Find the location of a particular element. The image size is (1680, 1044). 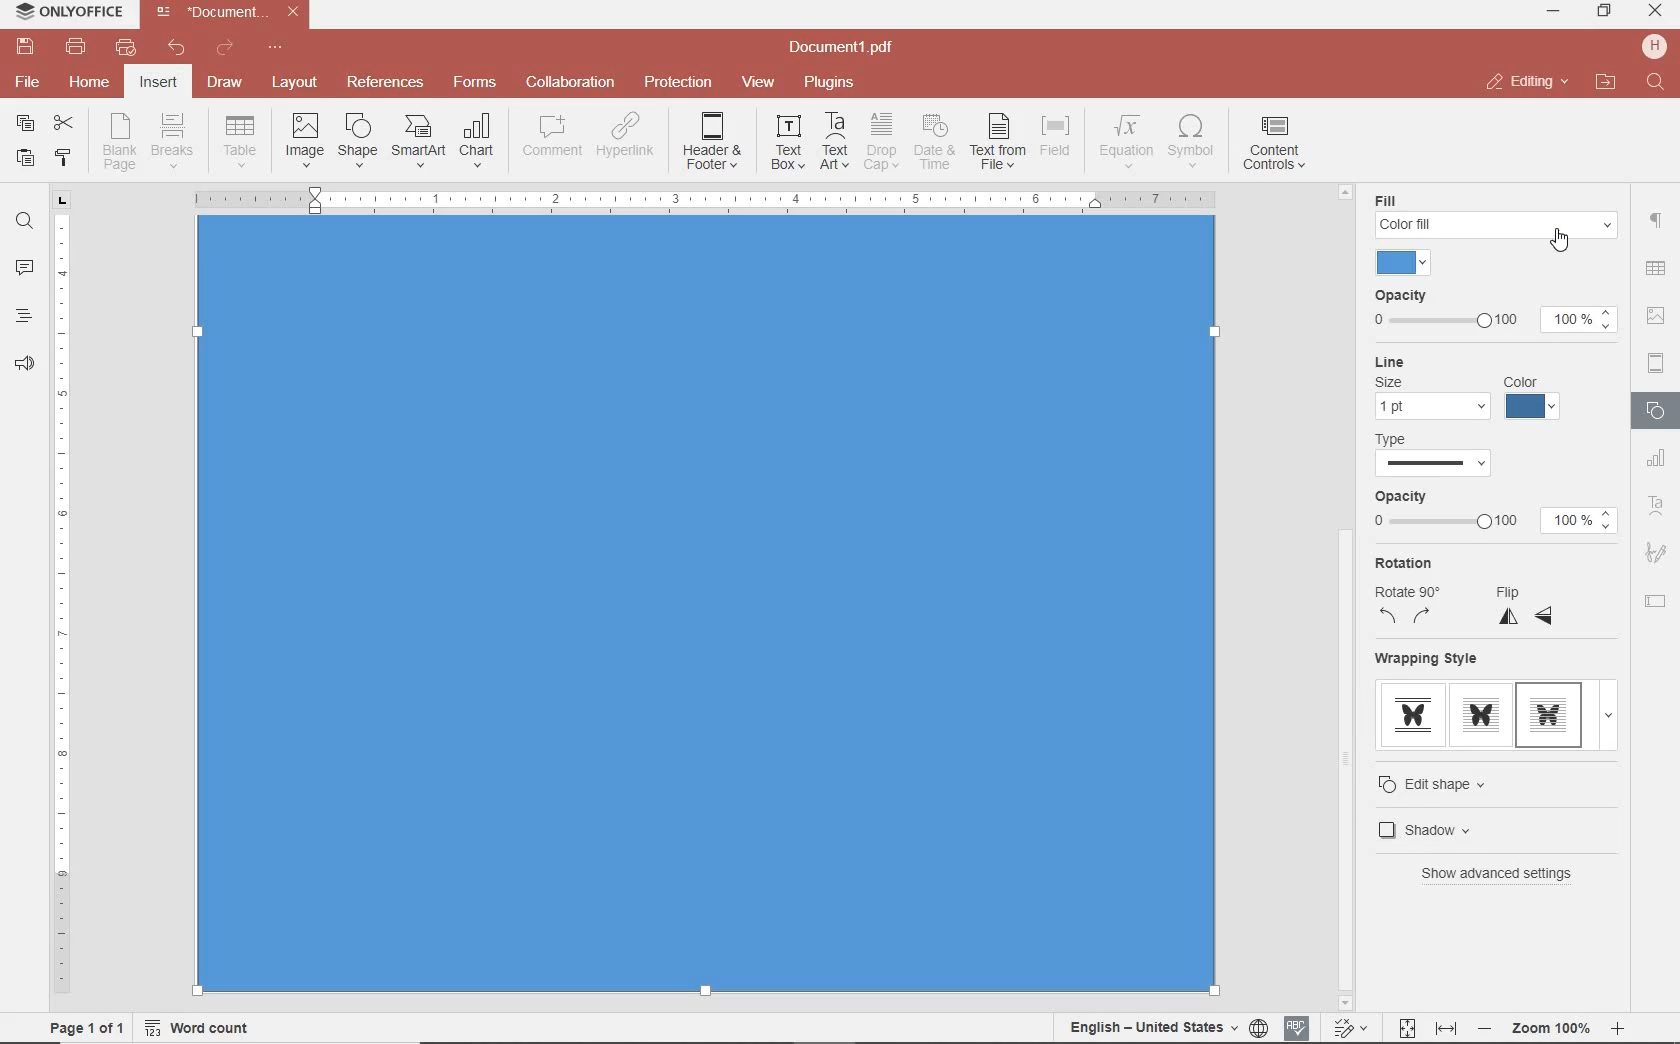

spell checking is located at coordinates (1297, 1028).